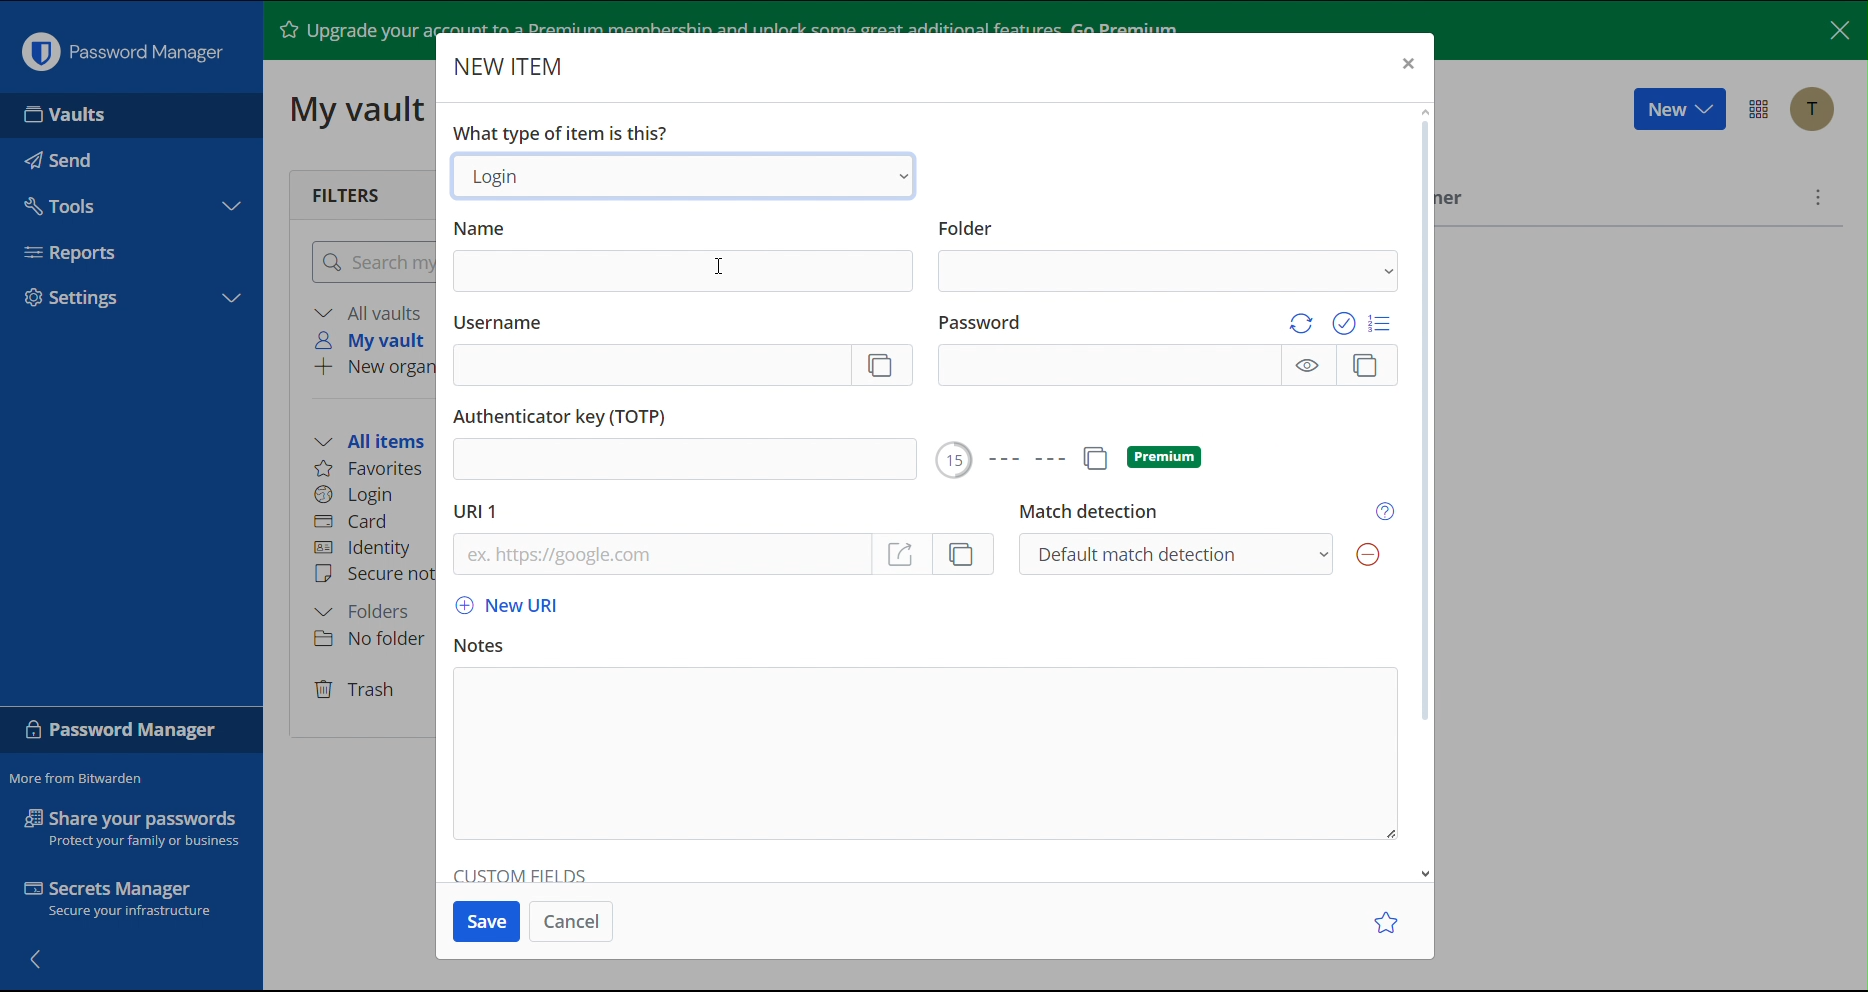  What do you see at coordinates (127, 254) in the screenshot?
I see `Reports` at bounding box center [127, 254].